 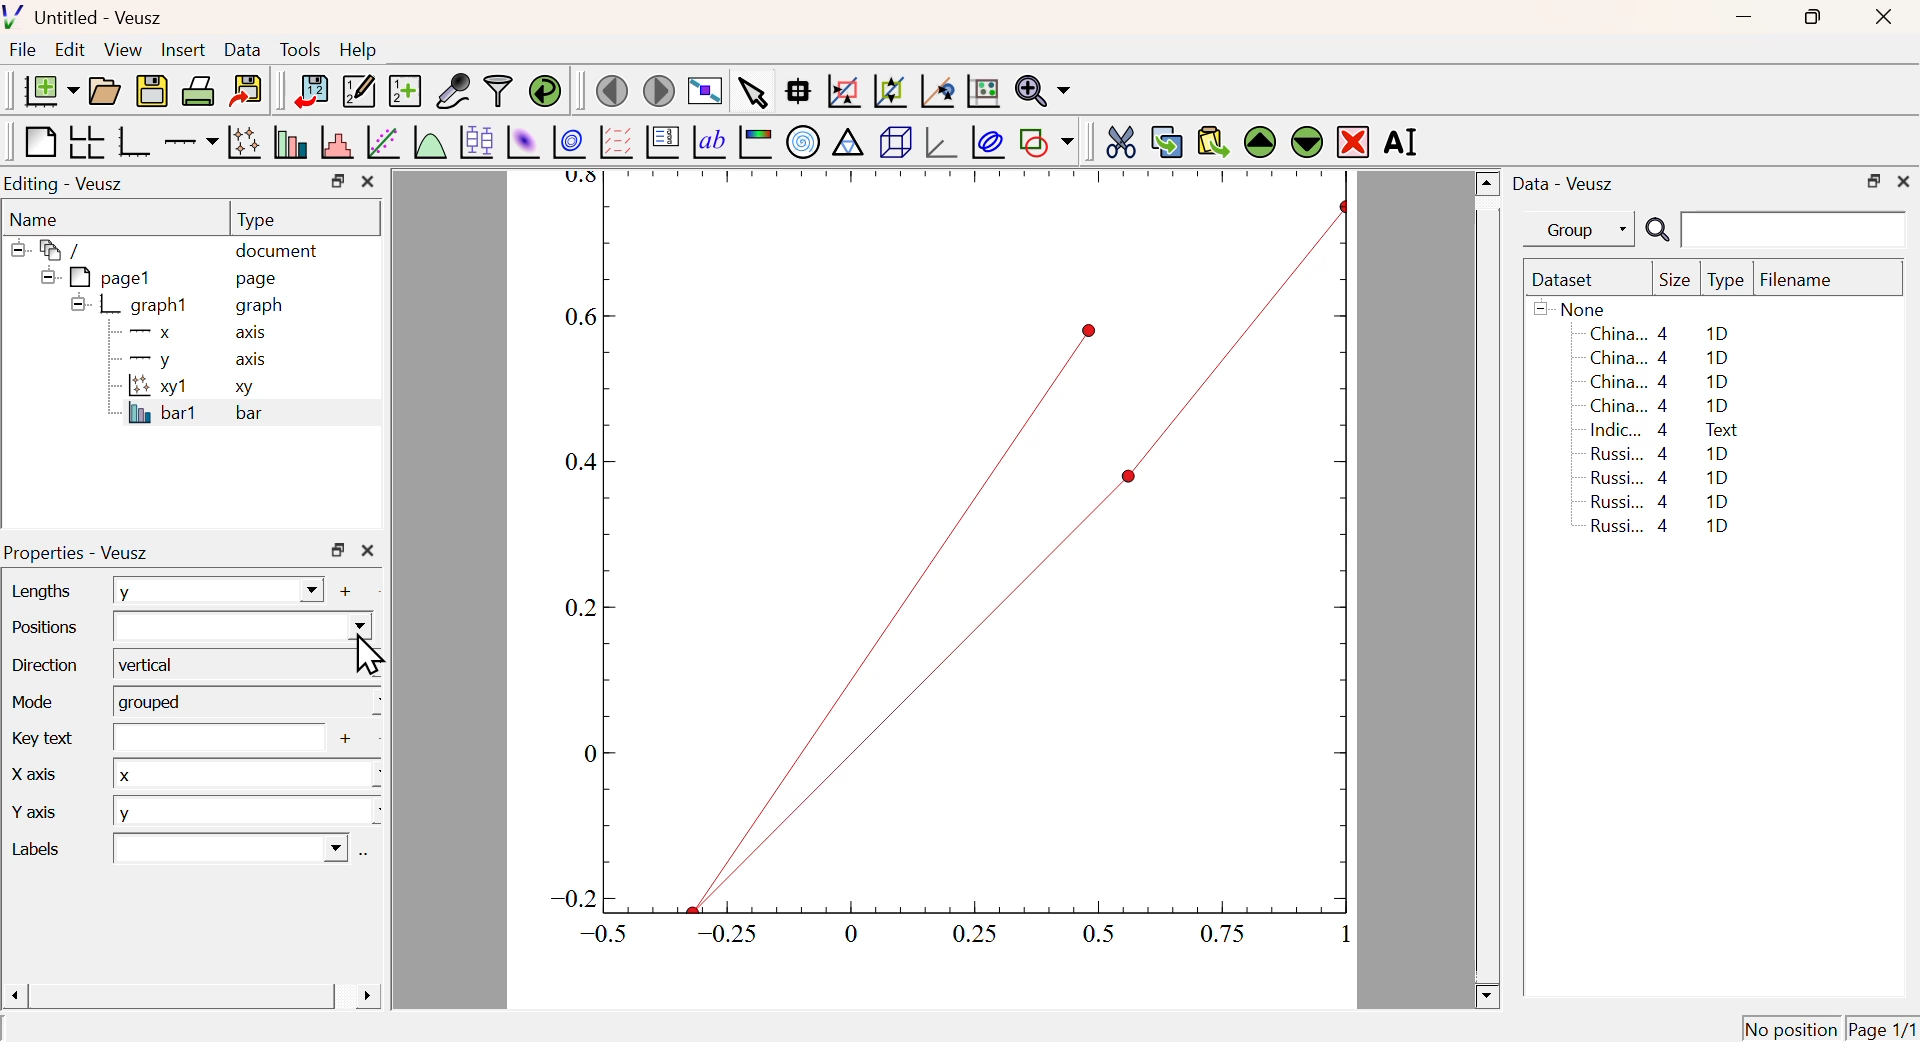 What do you see at coordinates (38, 736) in the screenshot?
I see `Key Text` at bounding box center [38, 736].